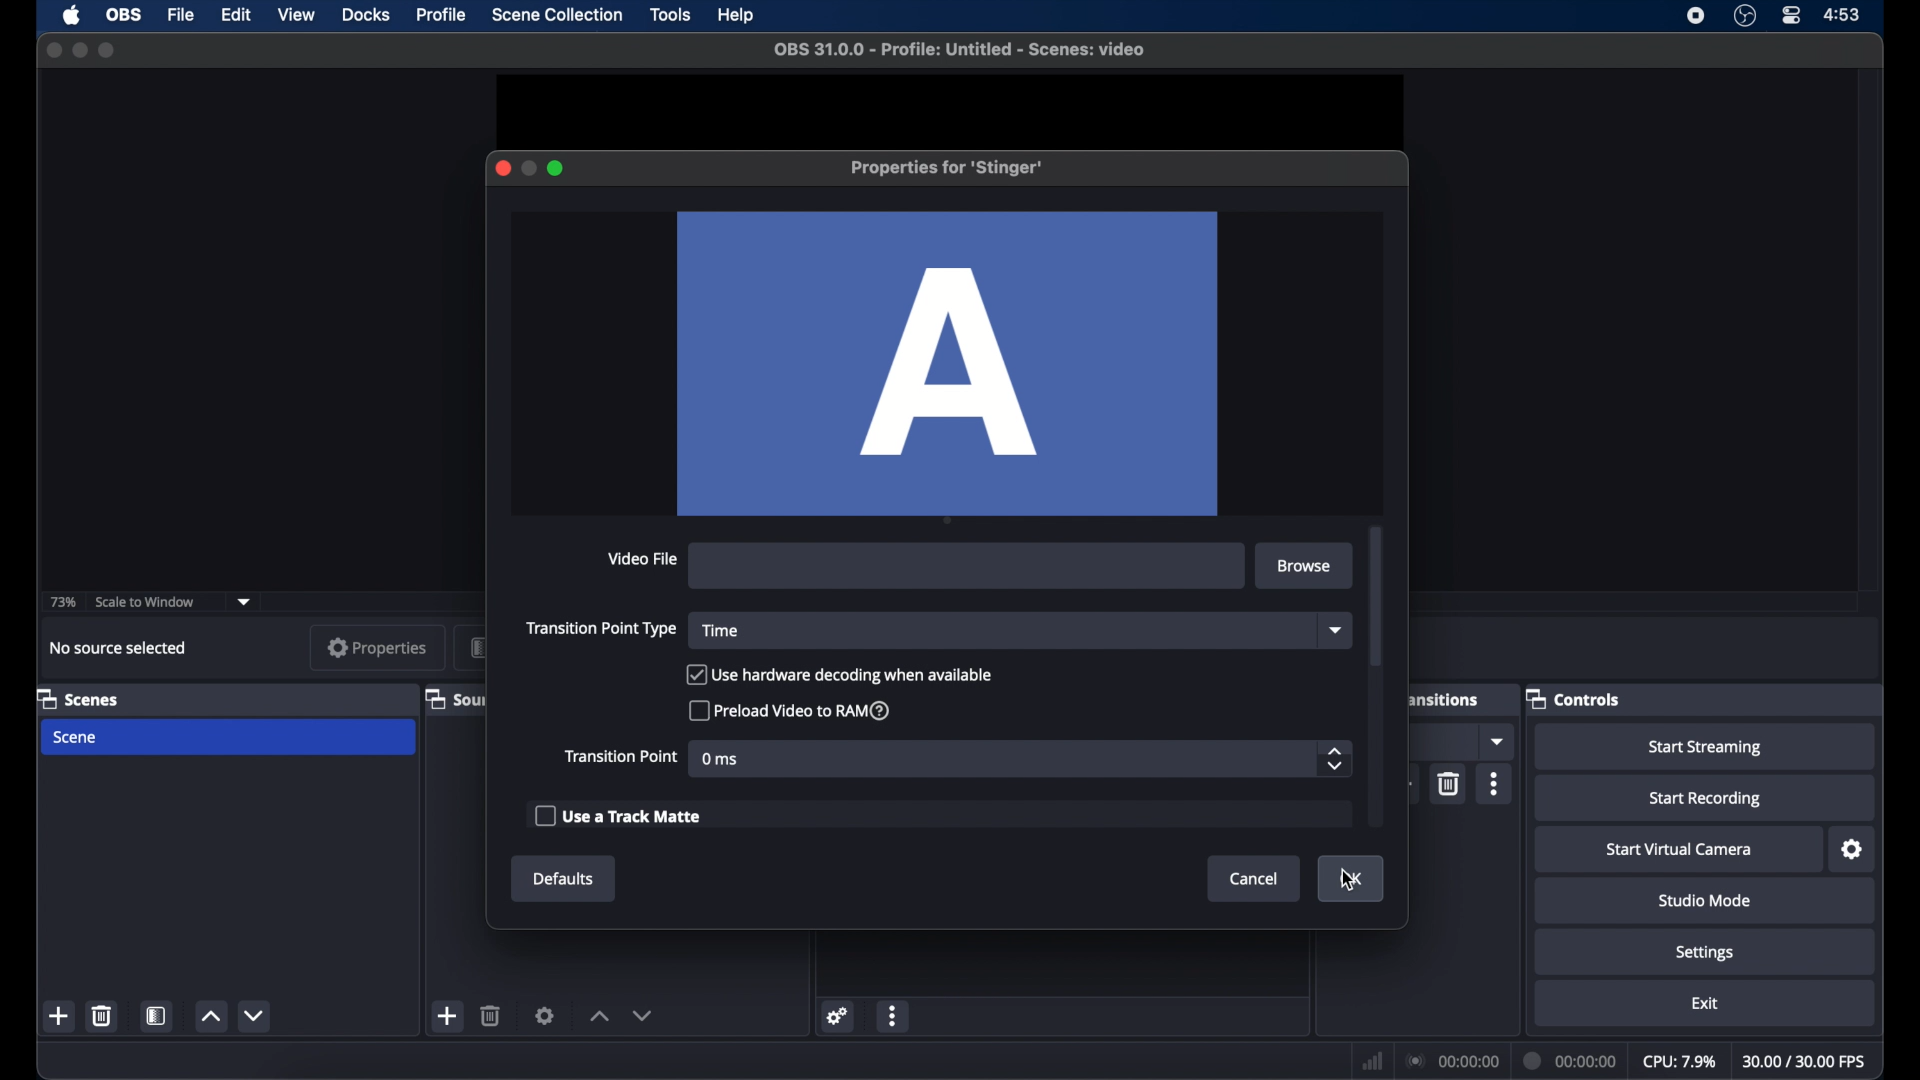 The image size is (1920, 1080). What do you see at coordinates (256, 1016) in the screenshot?
I see `decrement` at bounding box center [256, 1016].